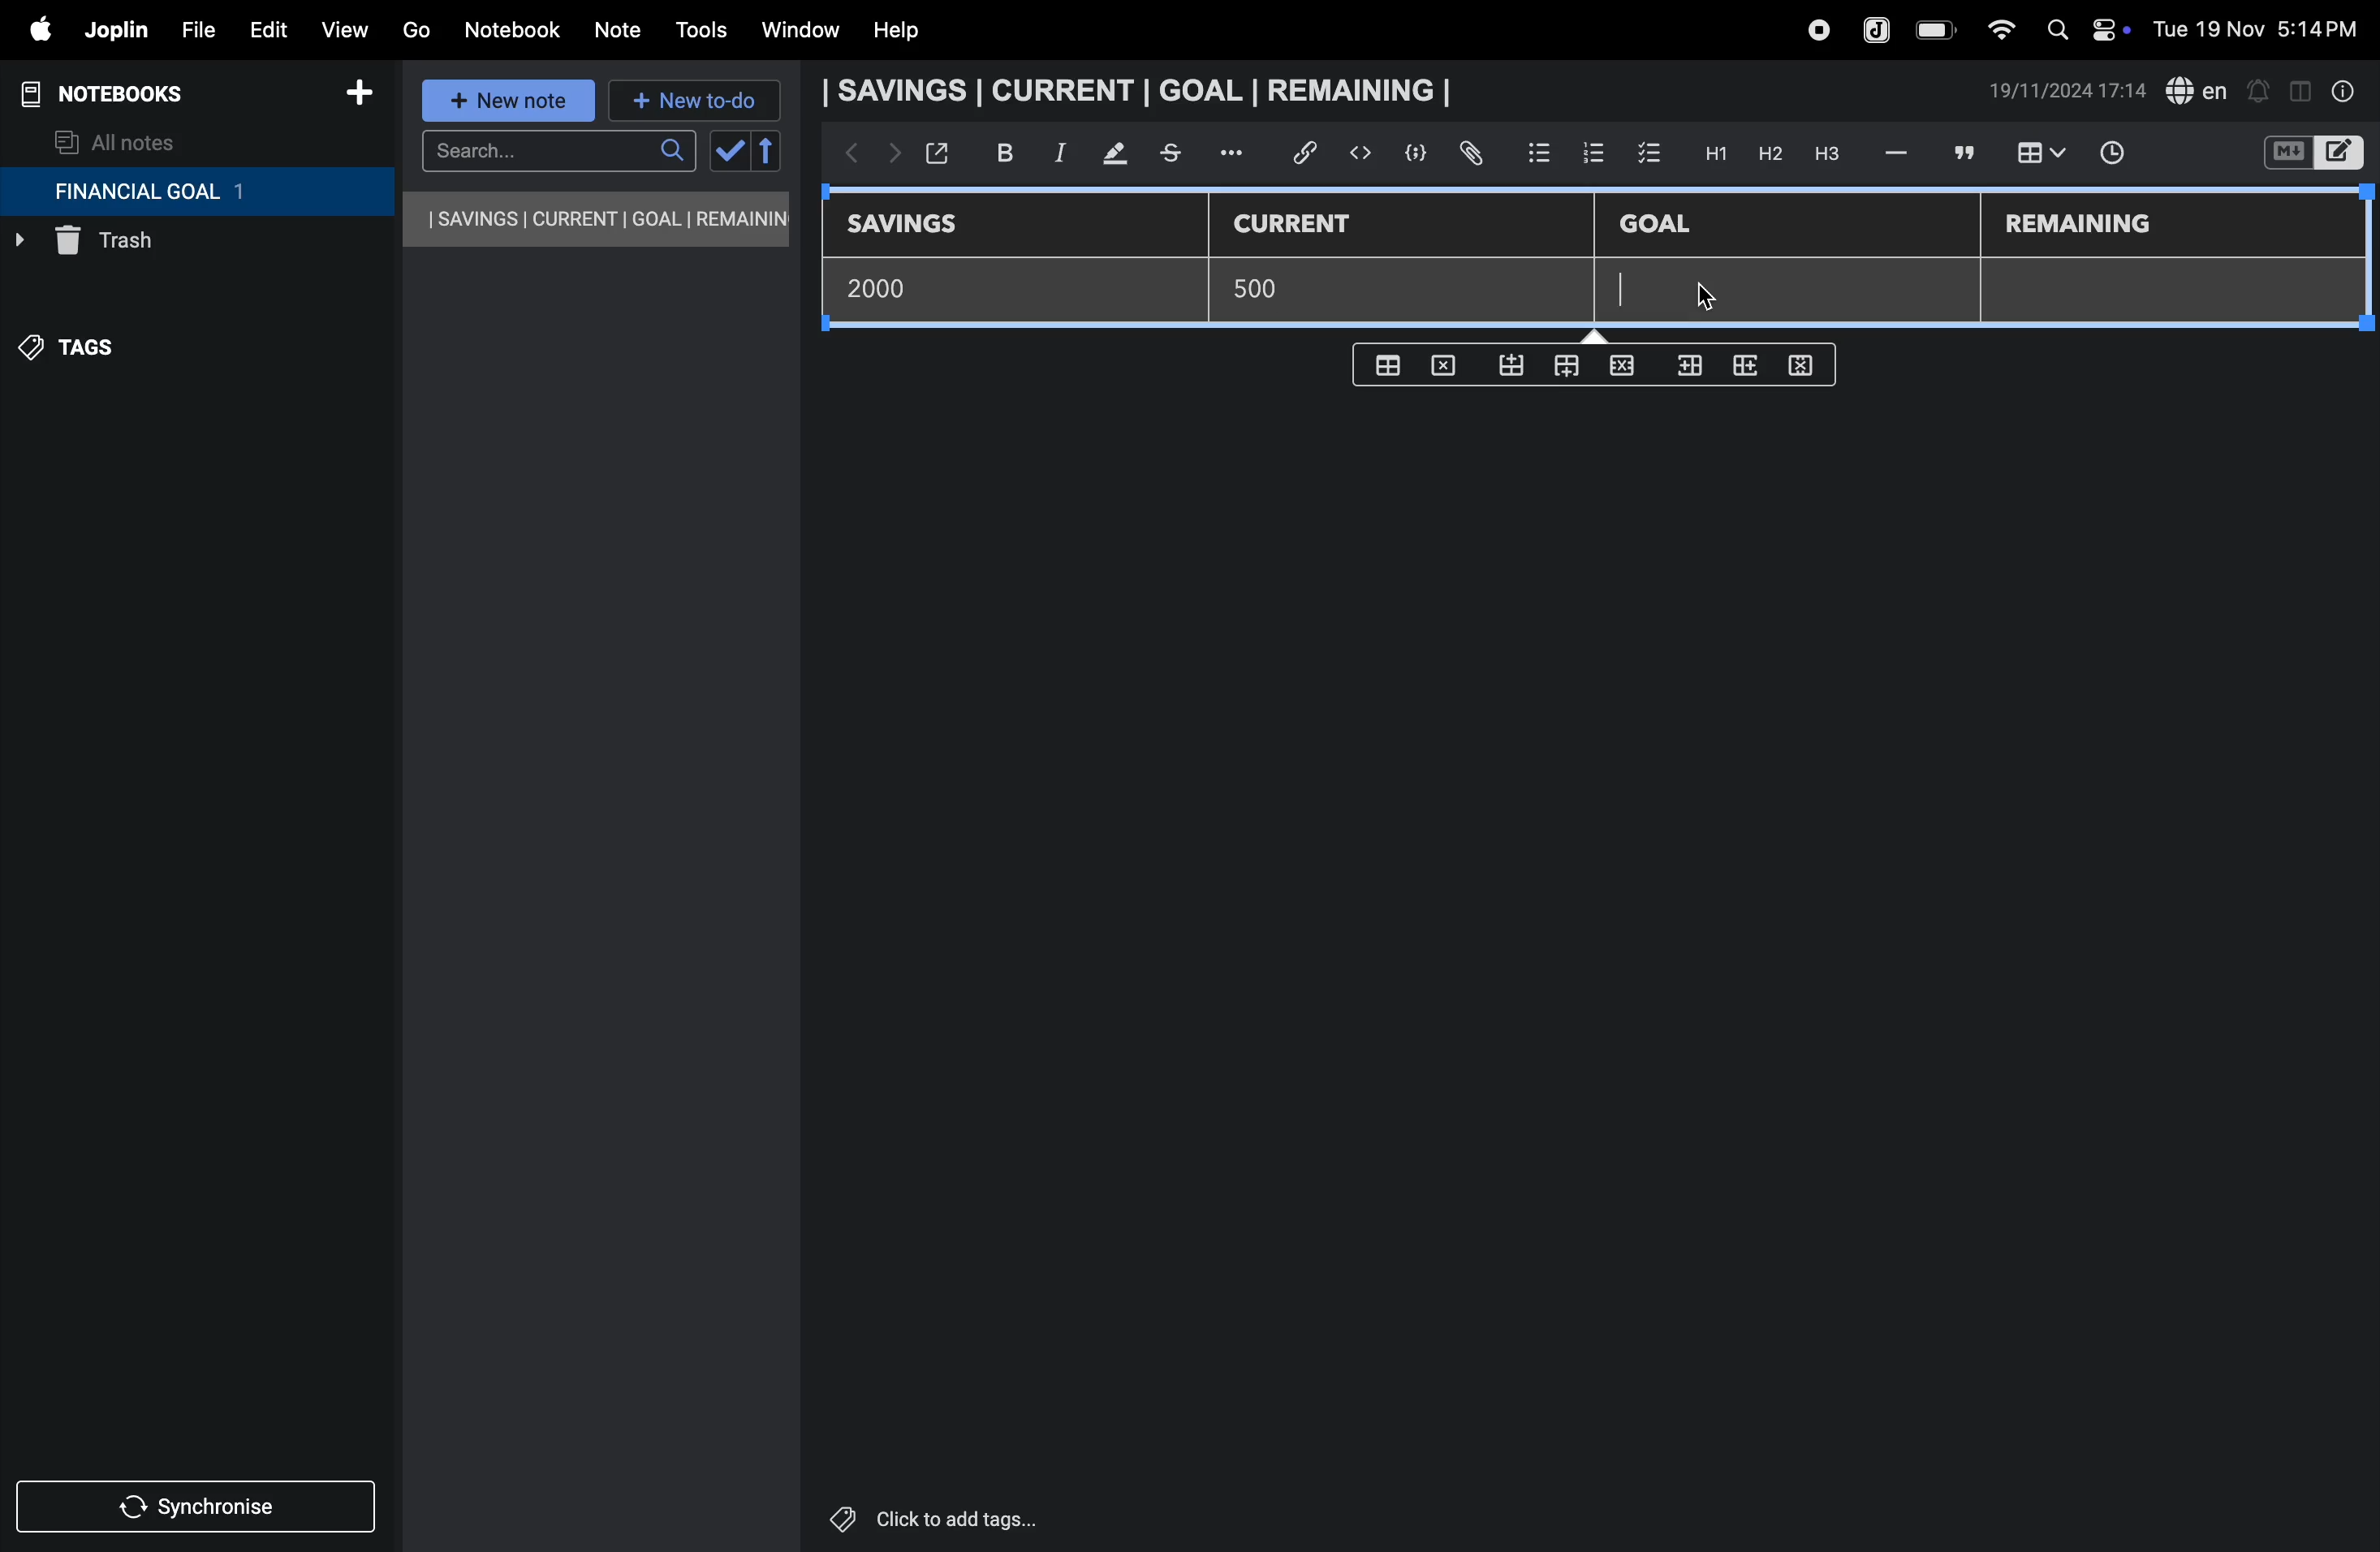  Describe the element at coordinates (1878, 28) in the screenshot. I see `joplin` at that location.